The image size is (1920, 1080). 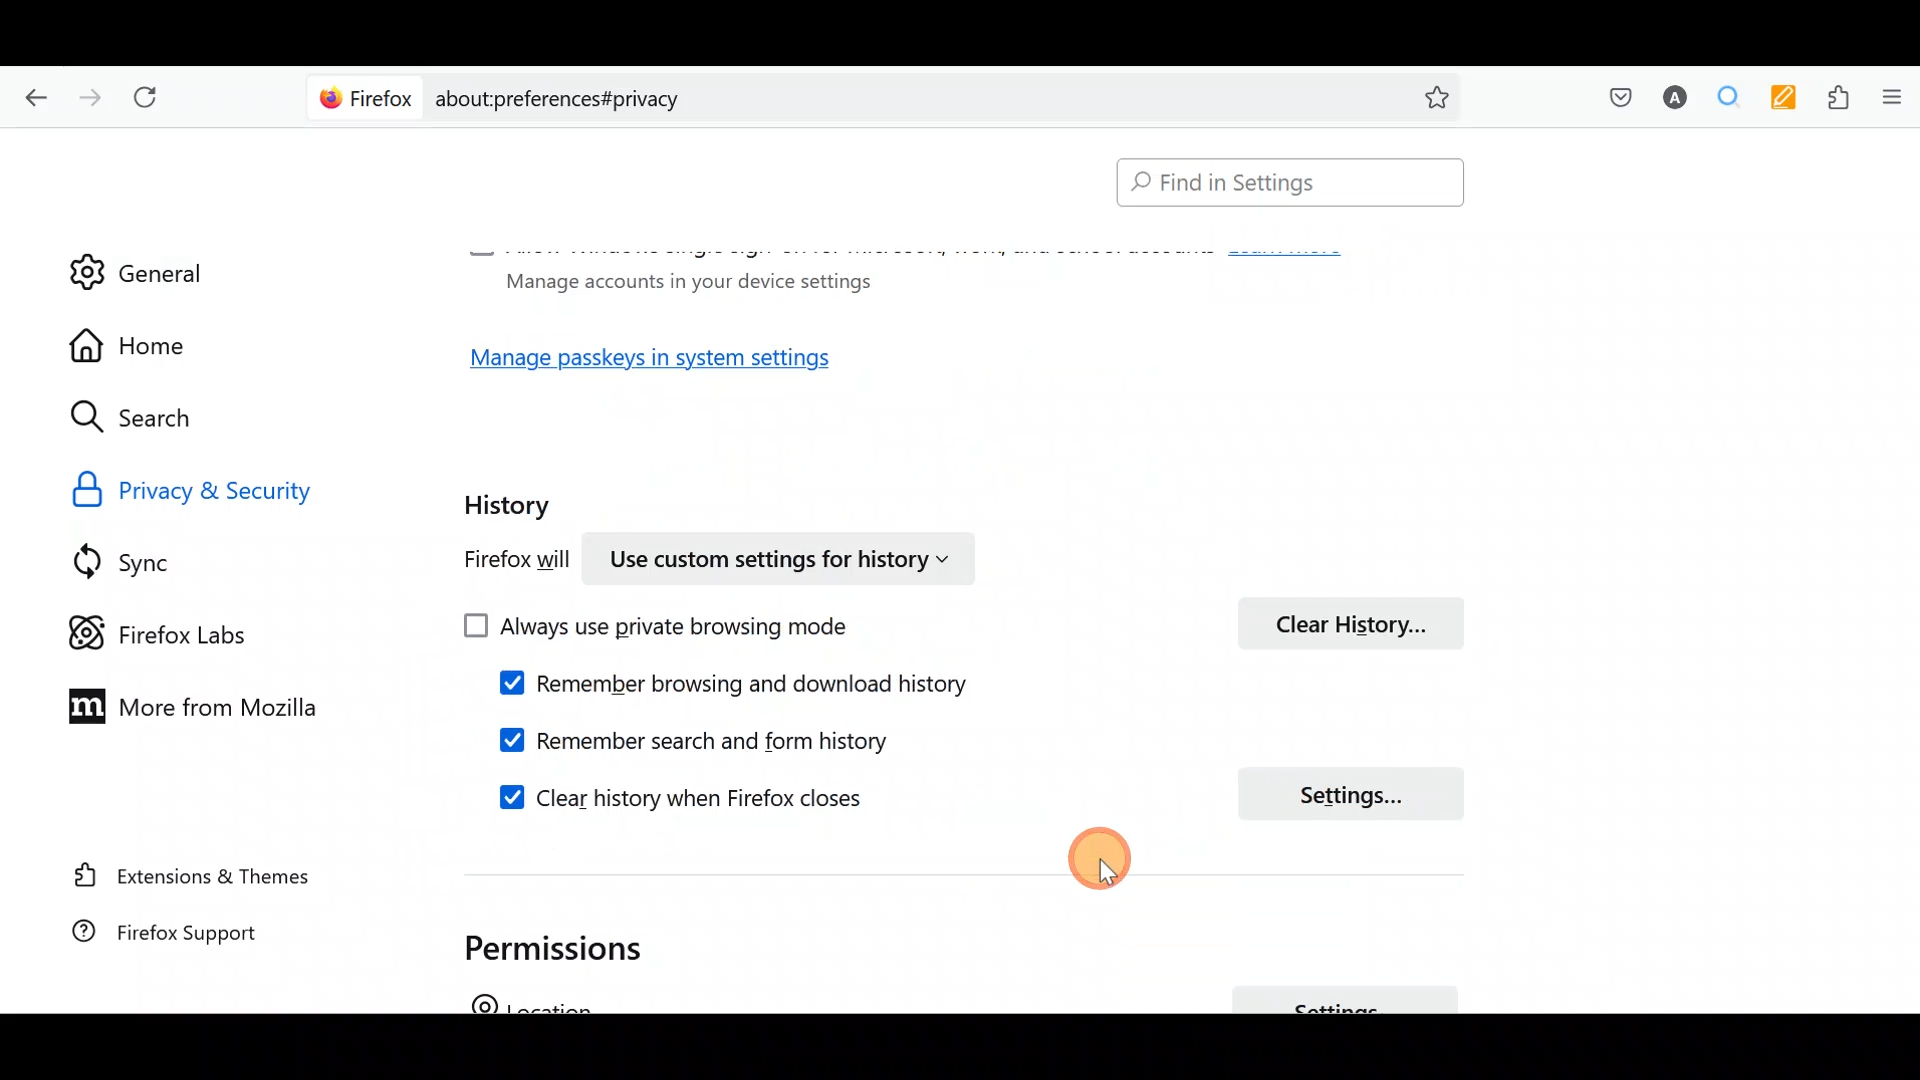 What do you see at coordinates (152, 98) in the screenshot?
I see `Reload current page` at bounding box center [152, 98].